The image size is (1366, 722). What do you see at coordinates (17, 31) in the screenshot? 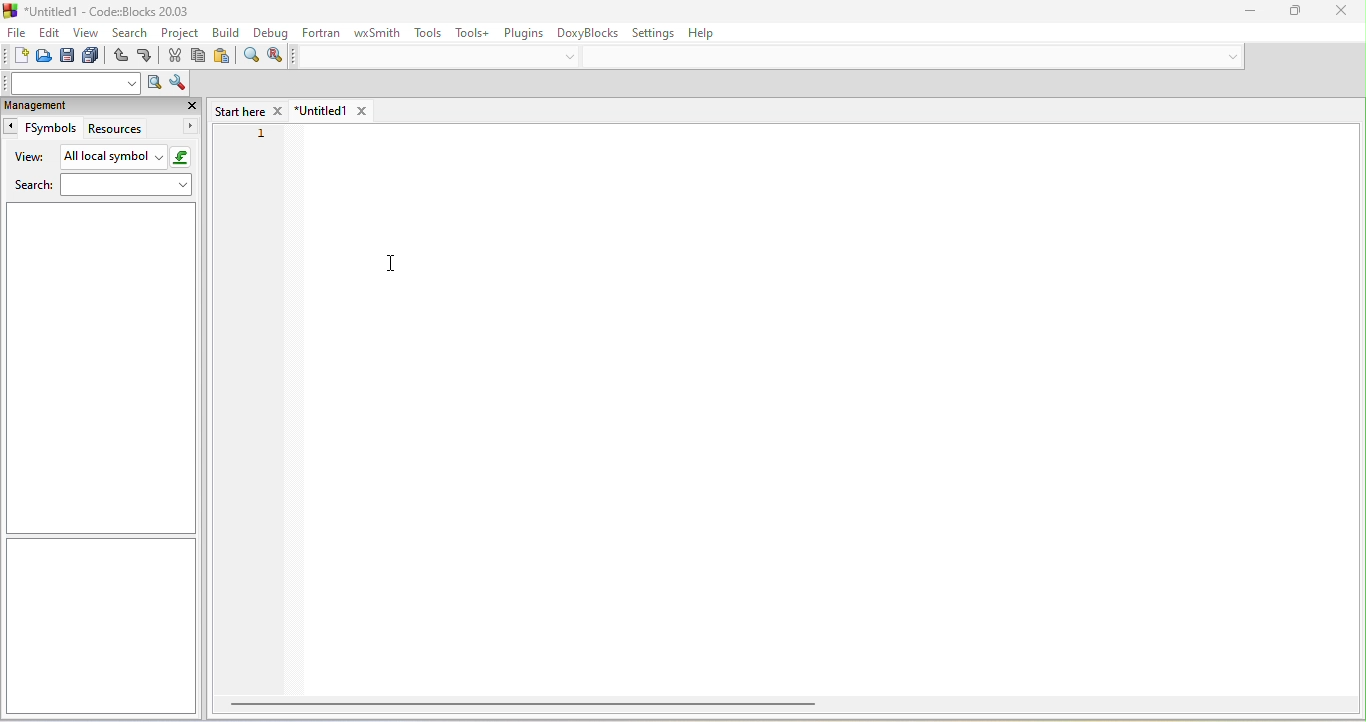
I see `file` at bounding box center [17, 31].